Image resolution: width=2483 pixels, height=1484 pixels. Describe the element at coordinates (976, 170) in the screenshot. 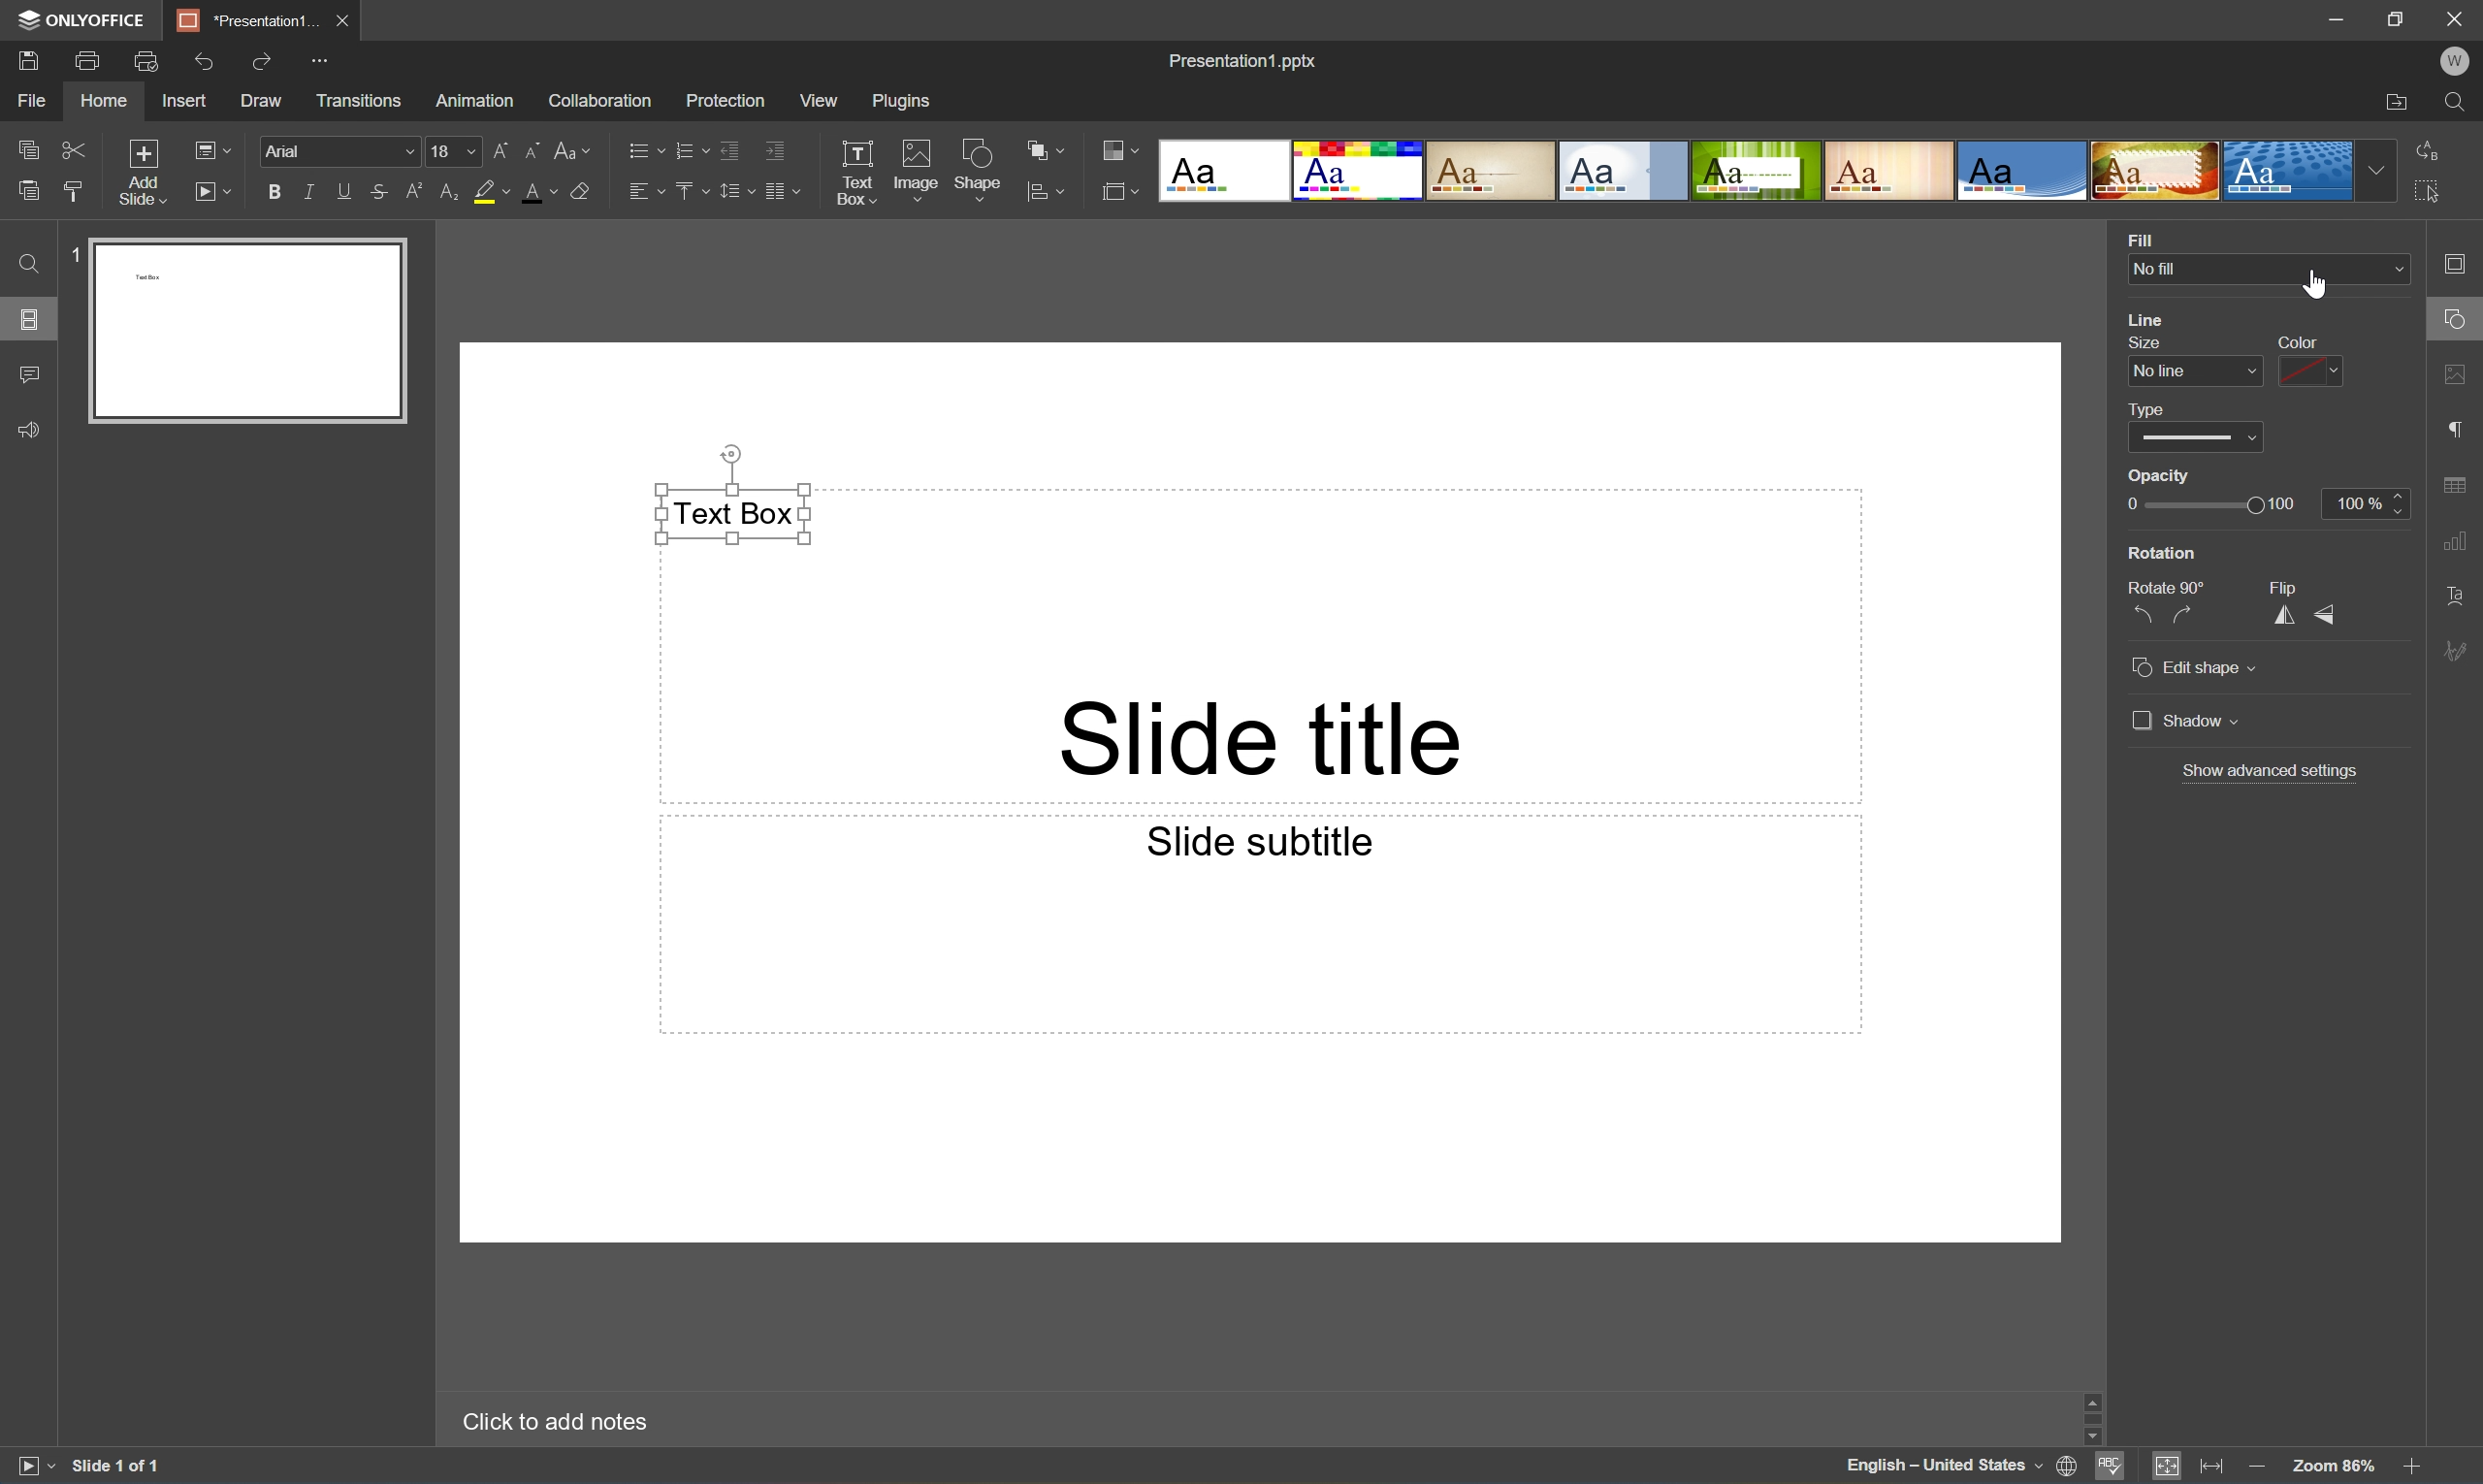

I see `Shape` at that location.